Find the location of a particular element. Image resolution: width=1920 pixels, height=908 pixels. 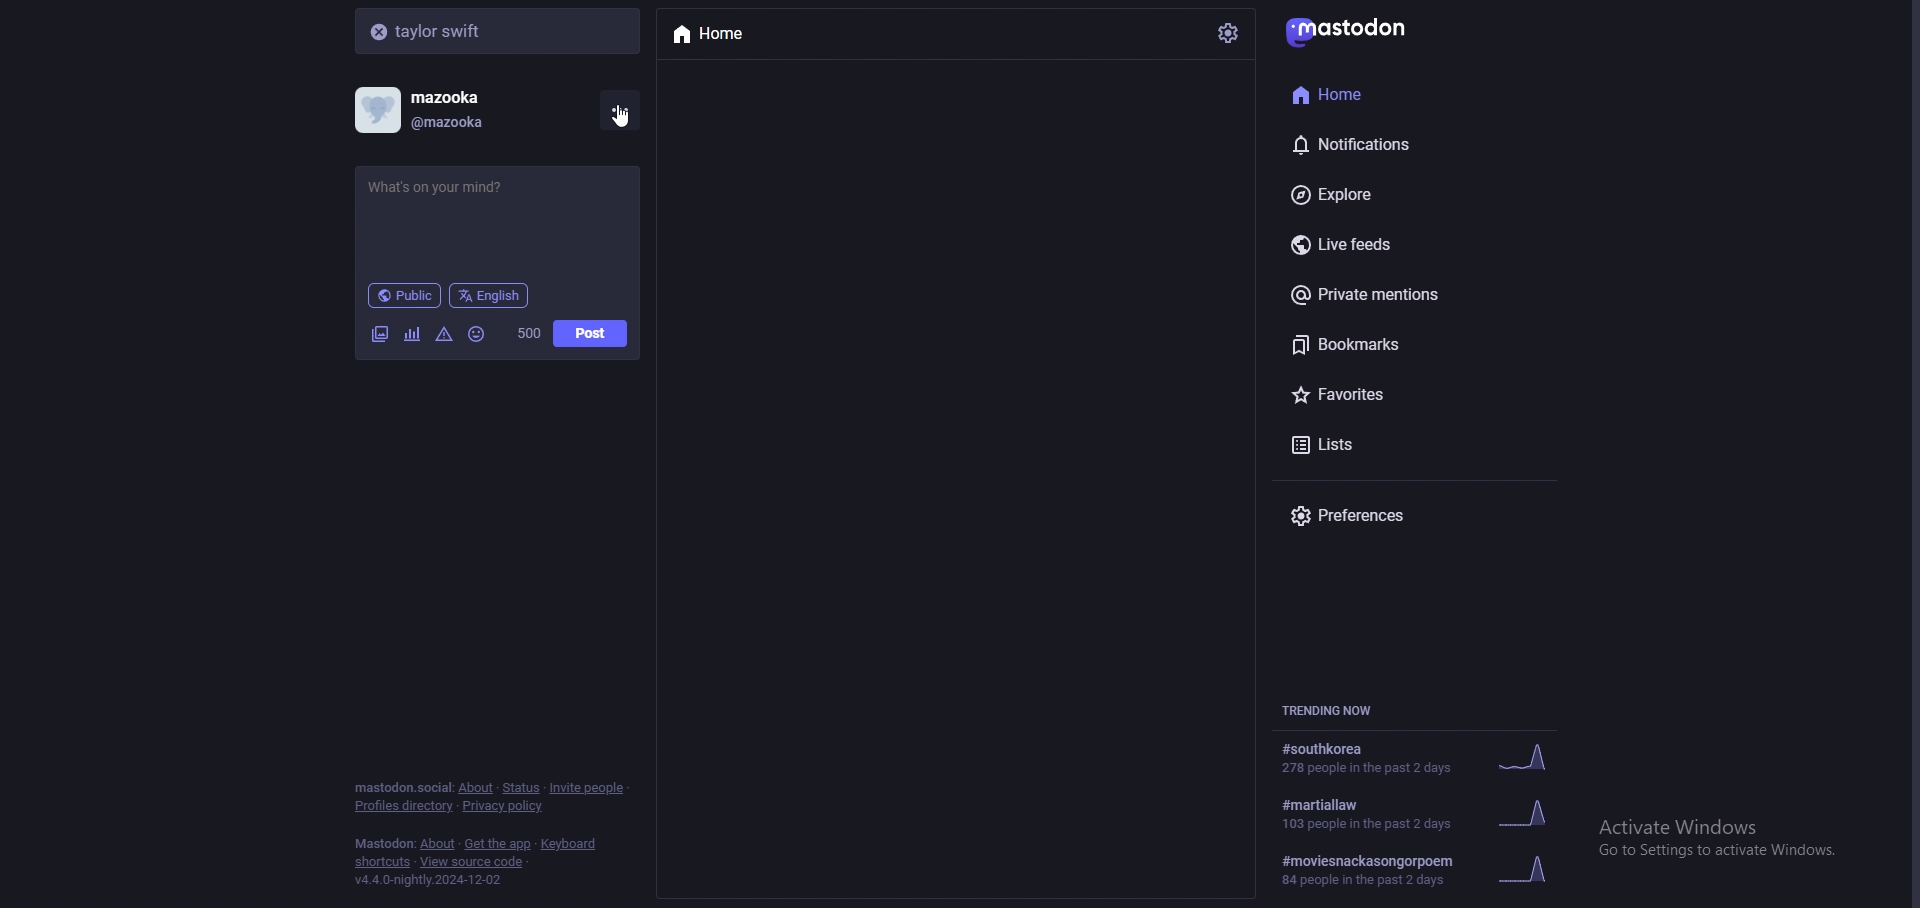

live feeds is located at coordinates (1399, 243).